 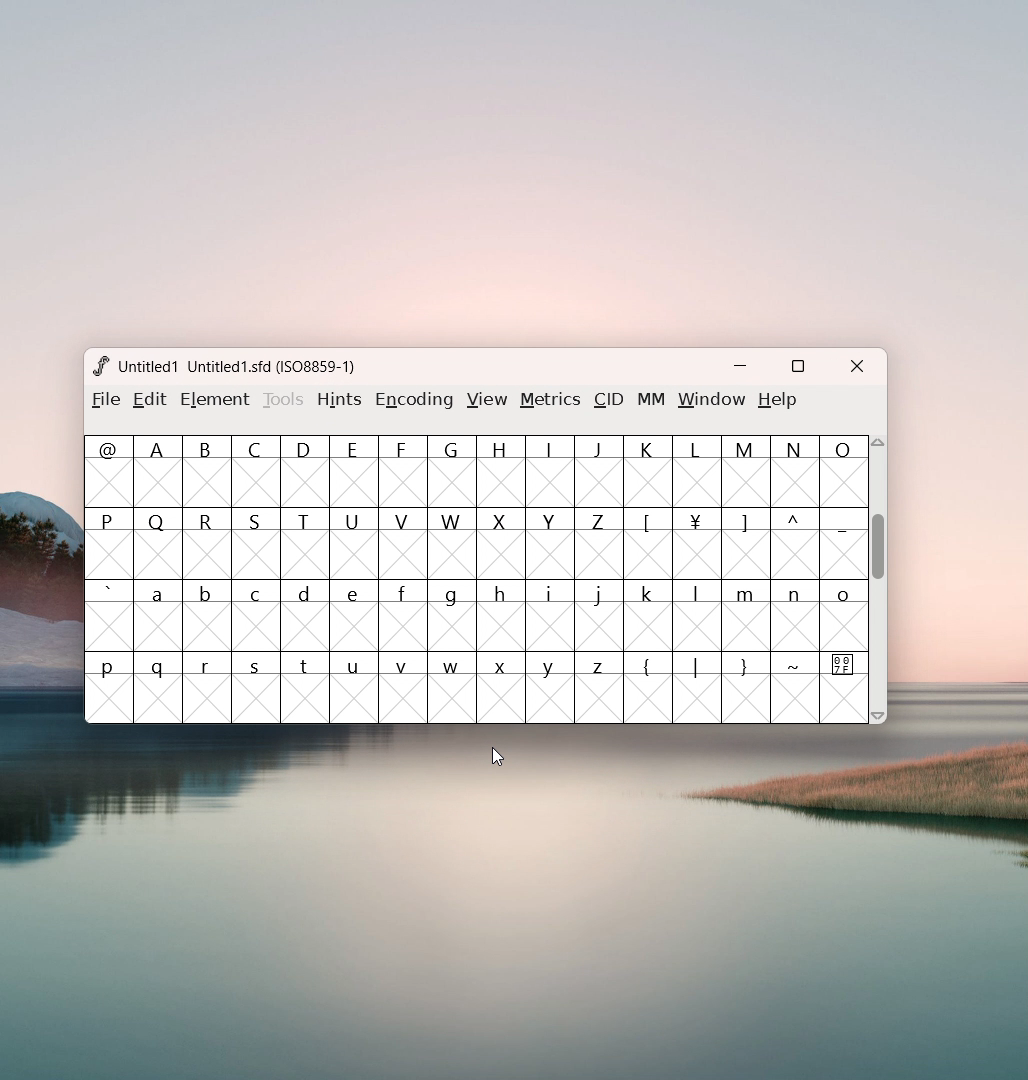 I want to click on O, so click(x=846, y=471).